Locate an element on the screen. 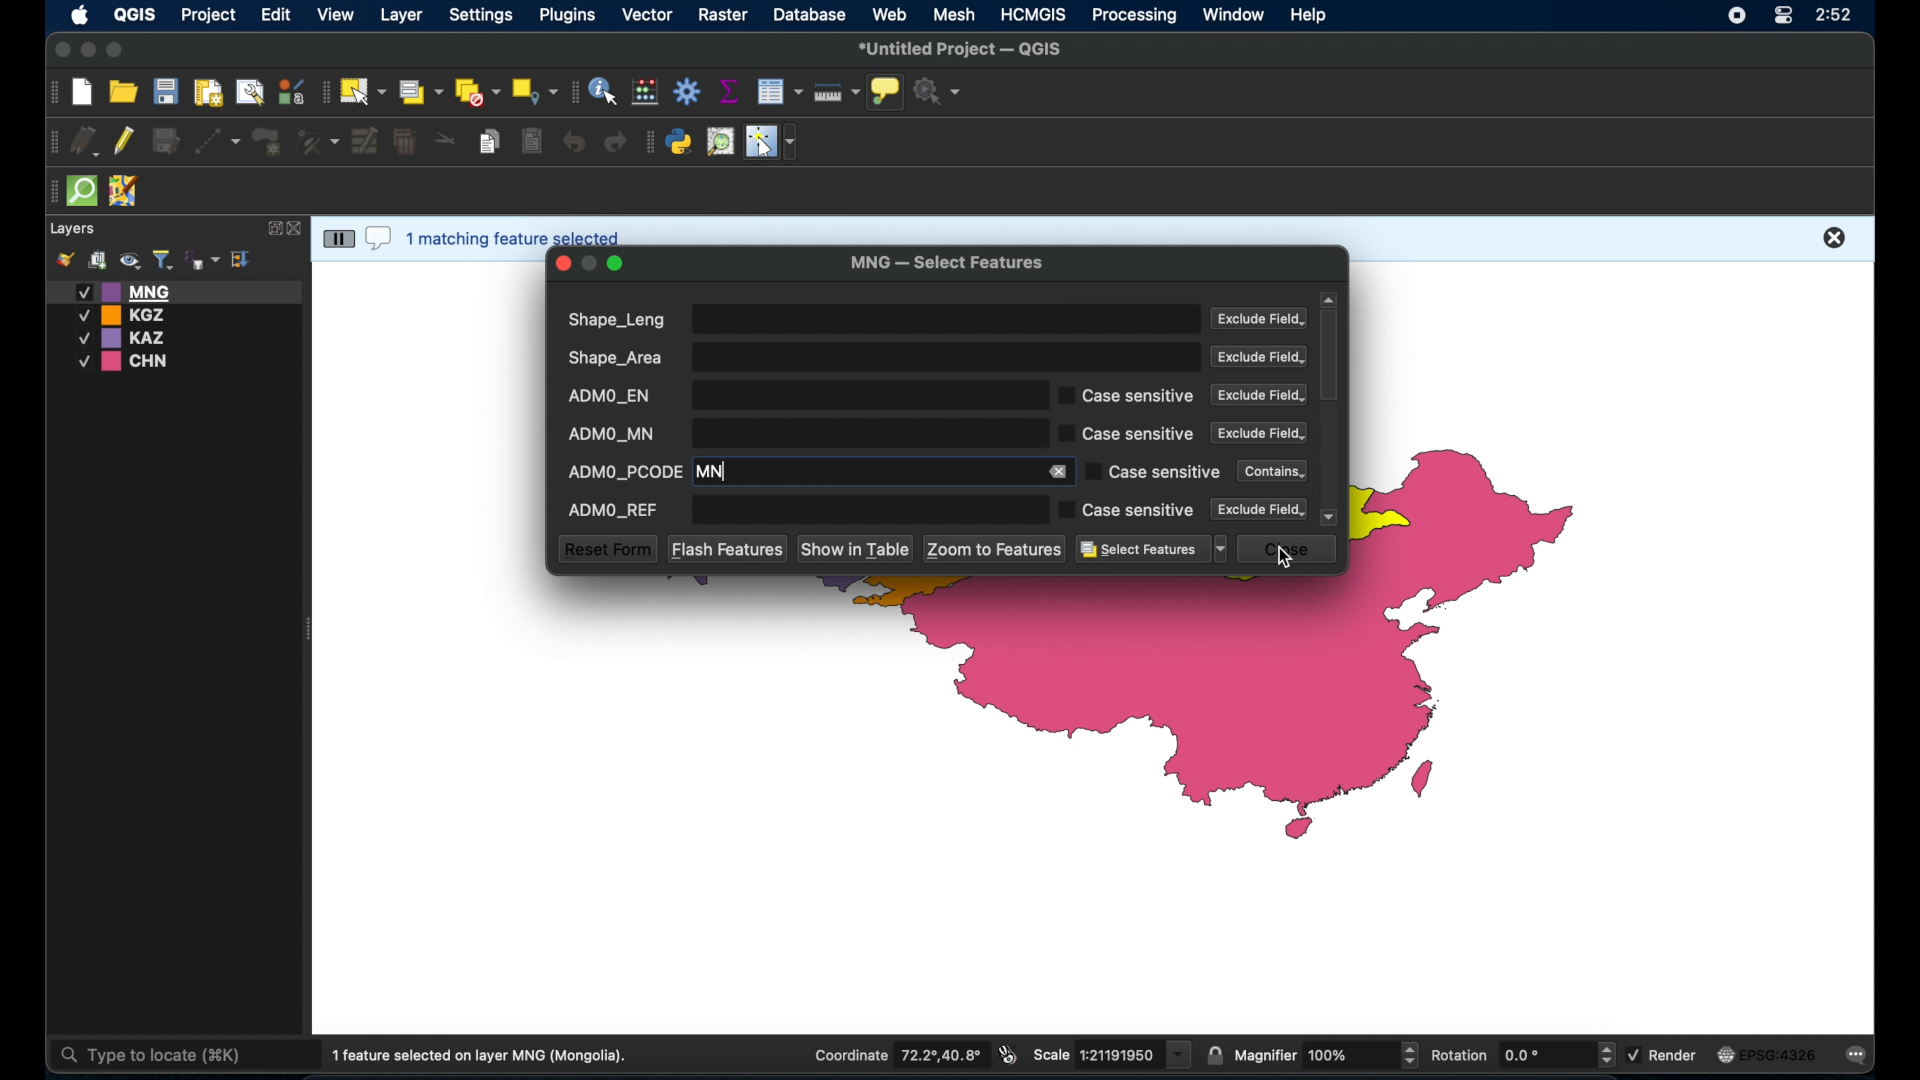 The width and height of the screenshot is (1920, 1080). remove is located at coordinates (1061, 472).